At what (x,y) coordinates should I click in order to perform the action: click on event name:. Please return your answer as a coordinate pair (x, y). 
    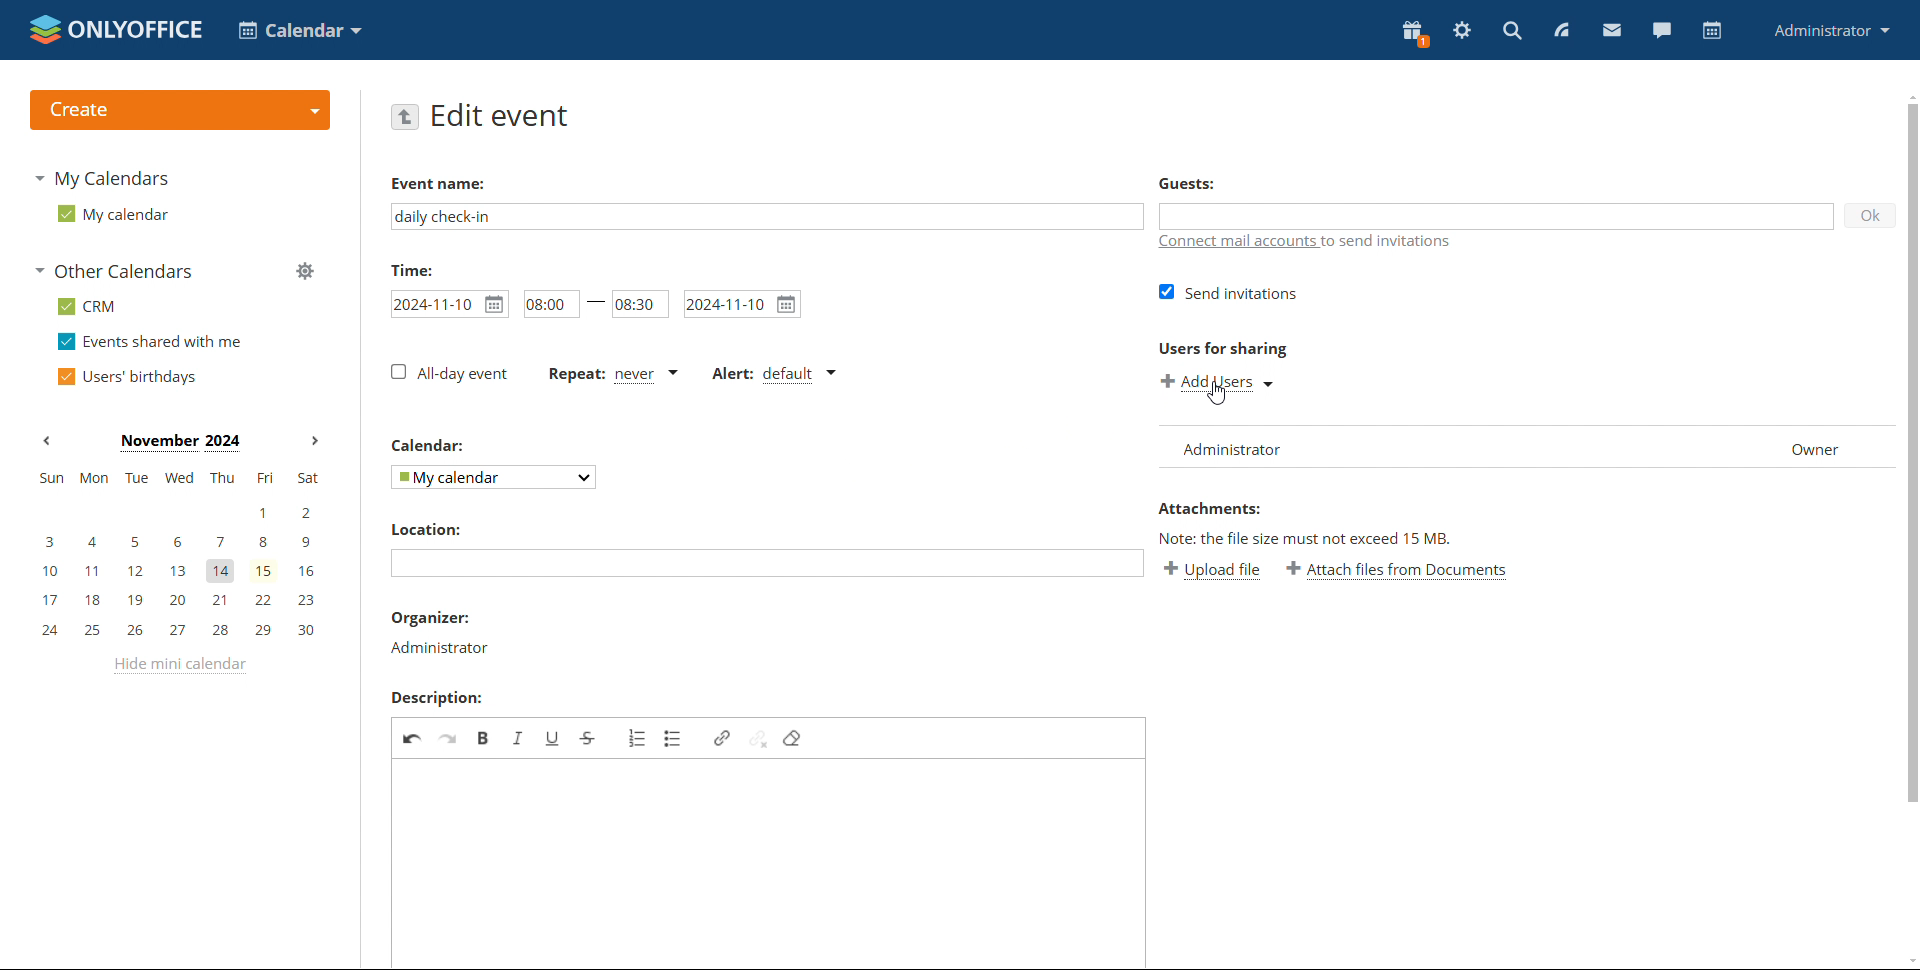
    Looking at the image, I should click on (455, 180).